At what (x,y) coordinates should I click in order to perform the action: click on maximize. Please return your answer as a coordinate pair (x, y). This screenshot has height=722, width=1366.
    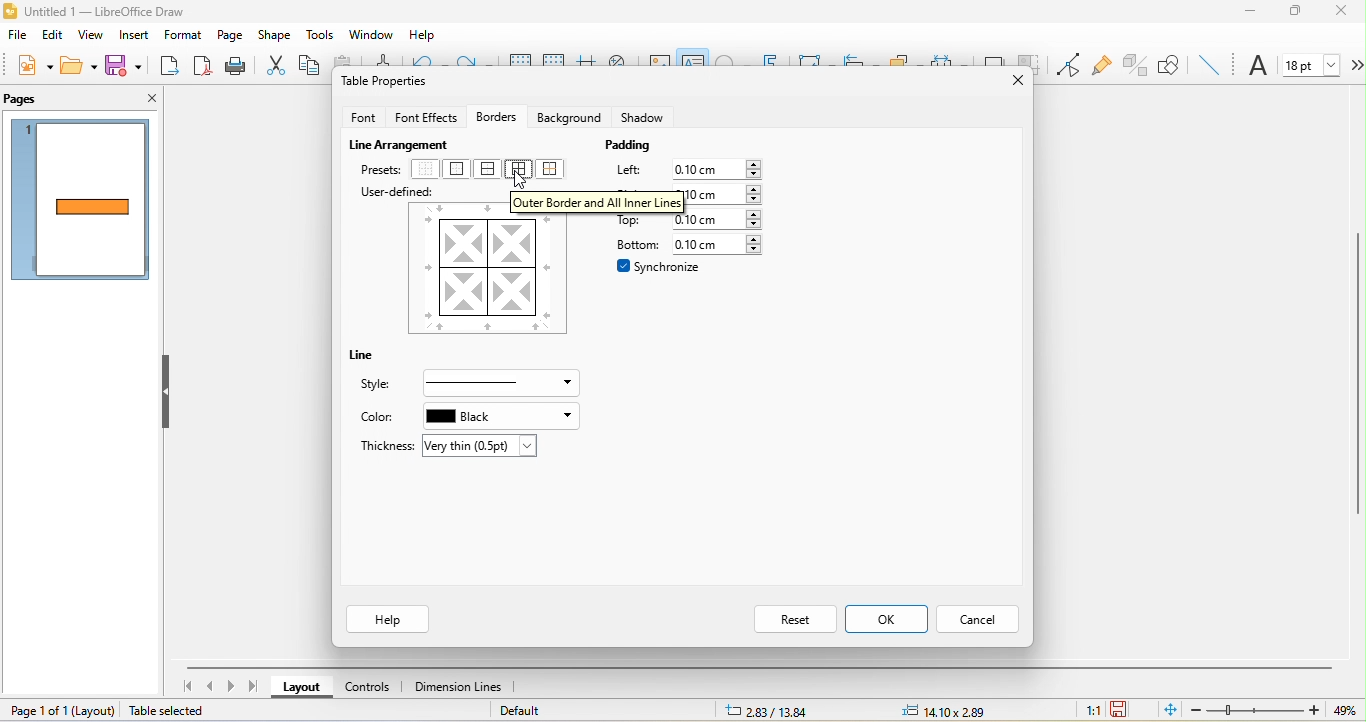
    Looking at the image, I should click on (1301, 15).